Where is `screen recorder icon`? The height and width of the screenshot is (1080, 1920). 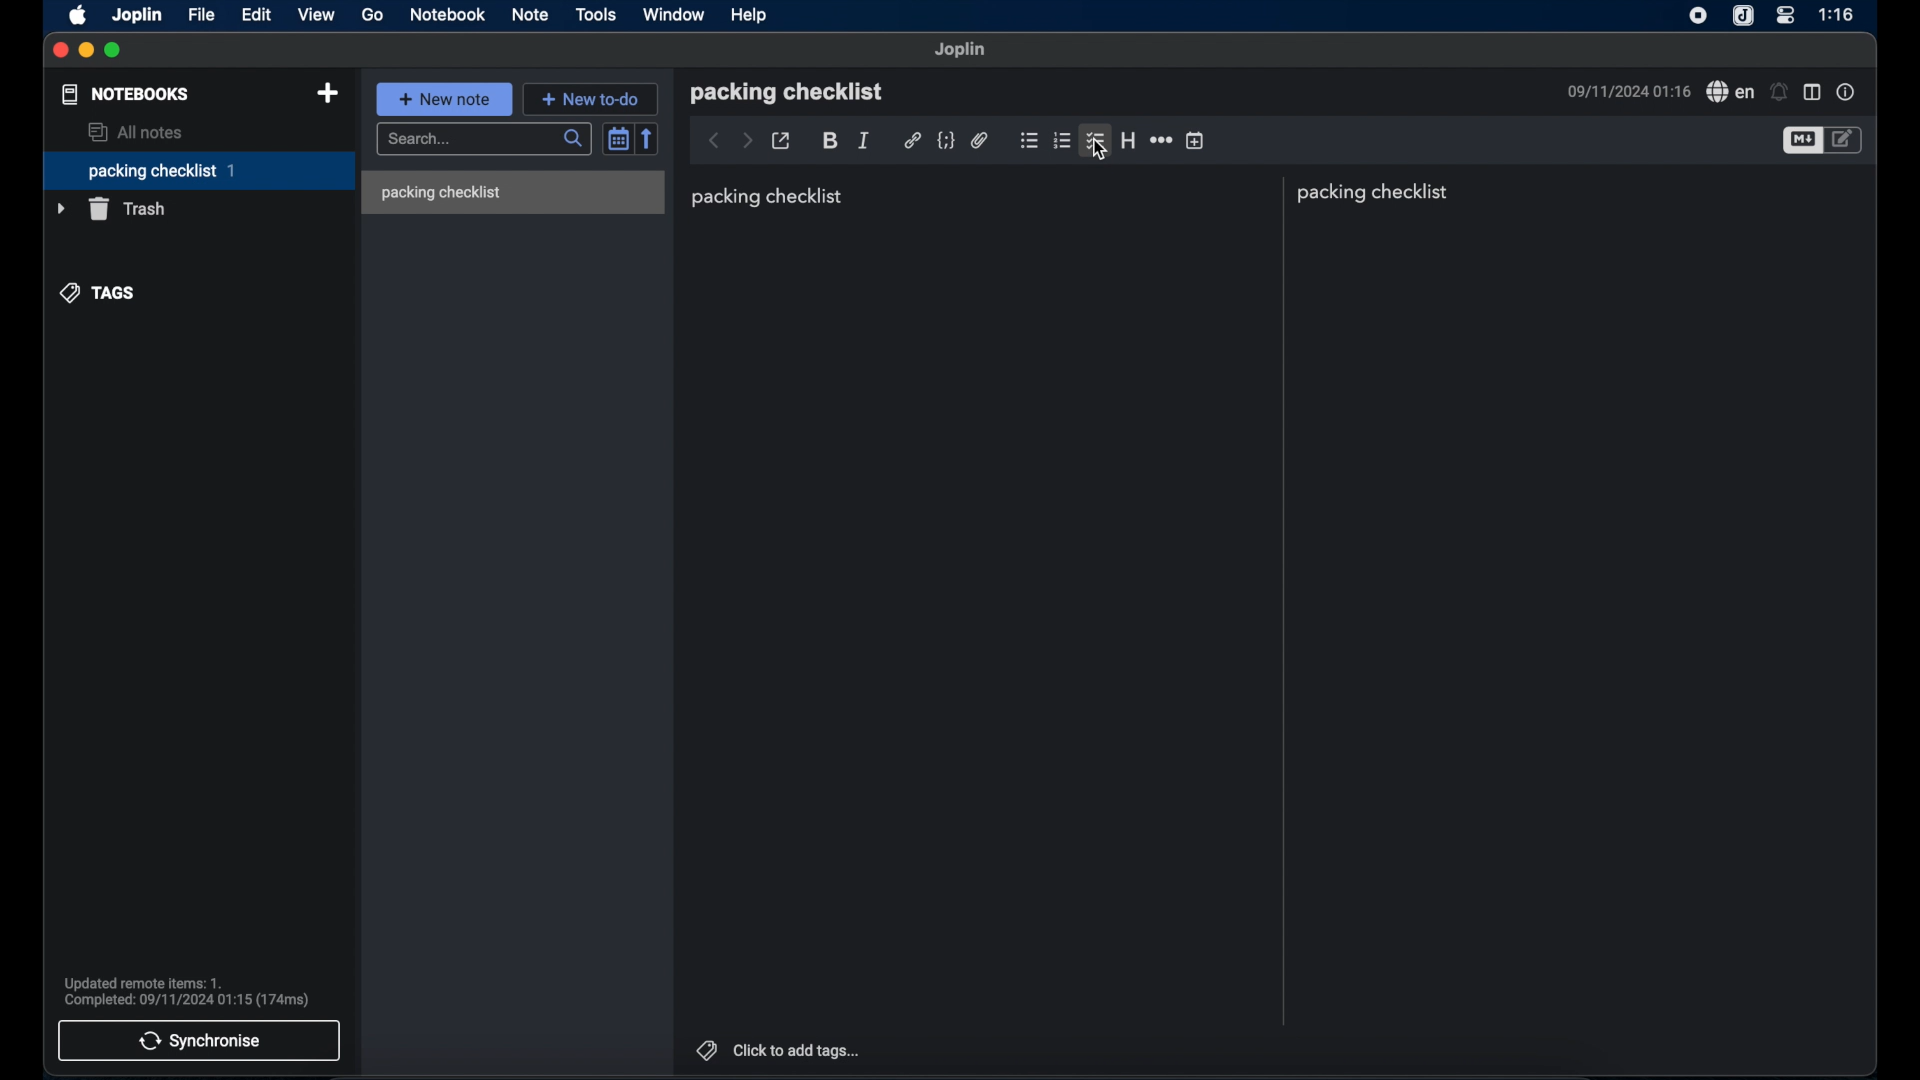 screen recorder icon is located at coordinates (1699, 17).